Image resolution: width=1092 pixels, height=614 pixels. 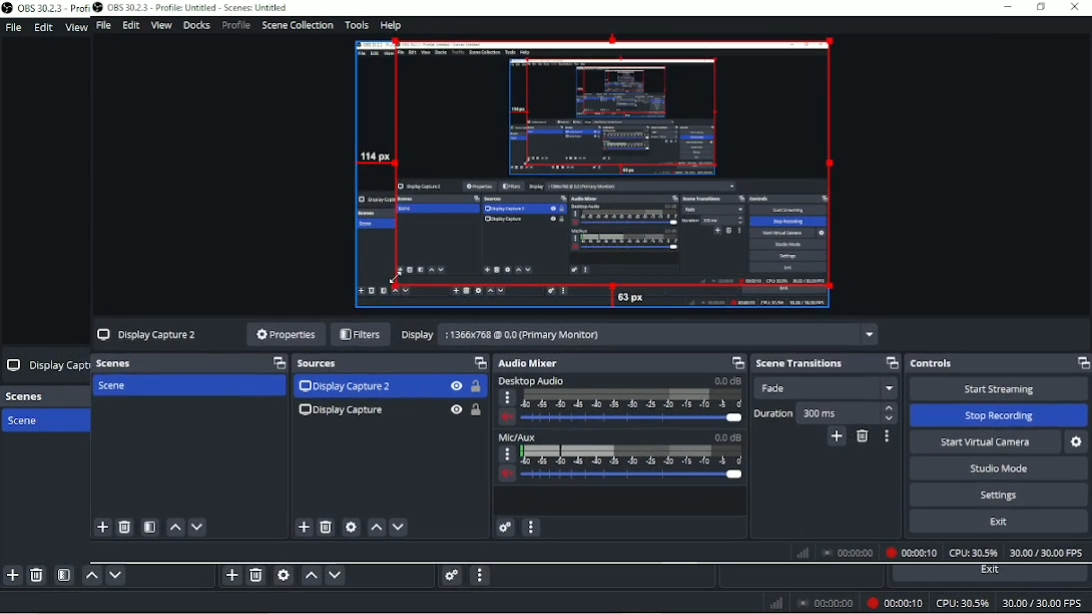 I want to click on down, so click(x=200, y=528).